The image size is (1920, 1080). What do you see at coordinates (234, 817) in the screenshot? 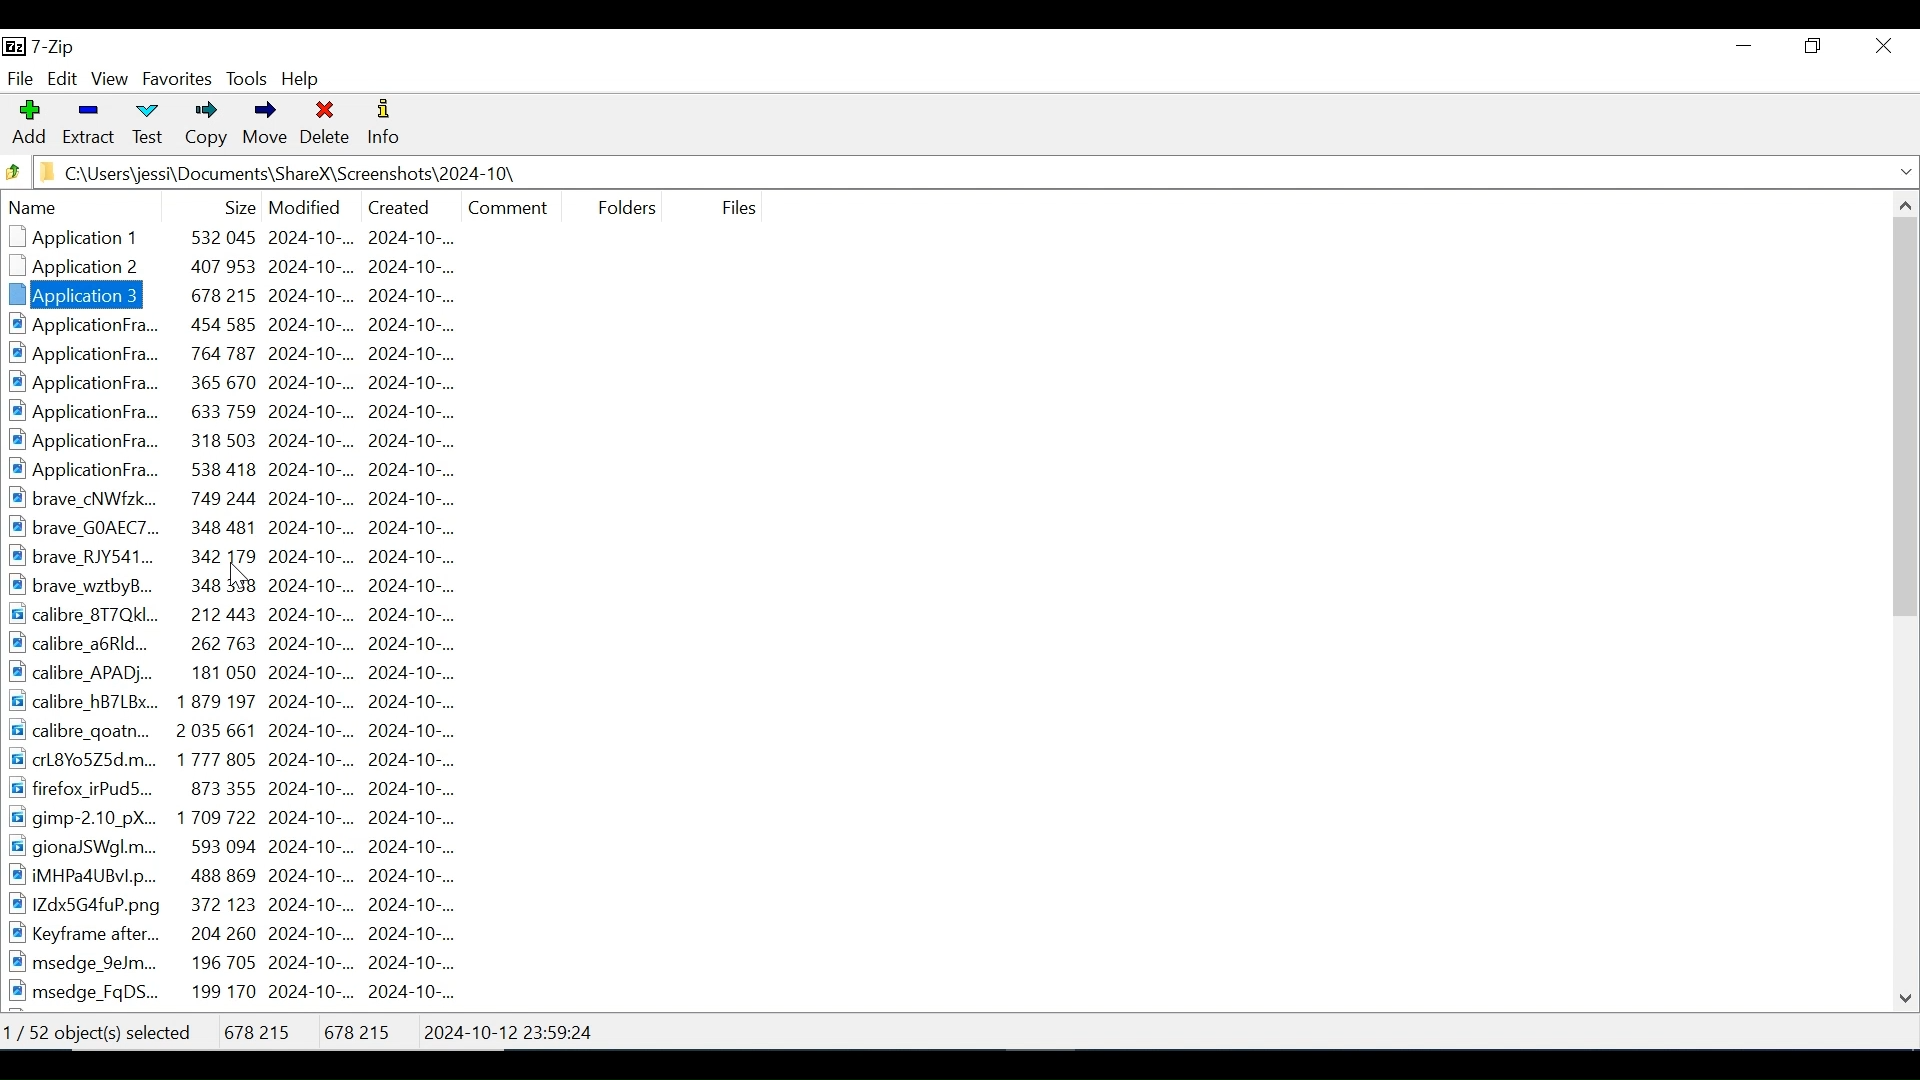
I see `gimp-2.10 pX.. 1709722 2024-10-.. 2024-10-` at bounding box center [234, 817].